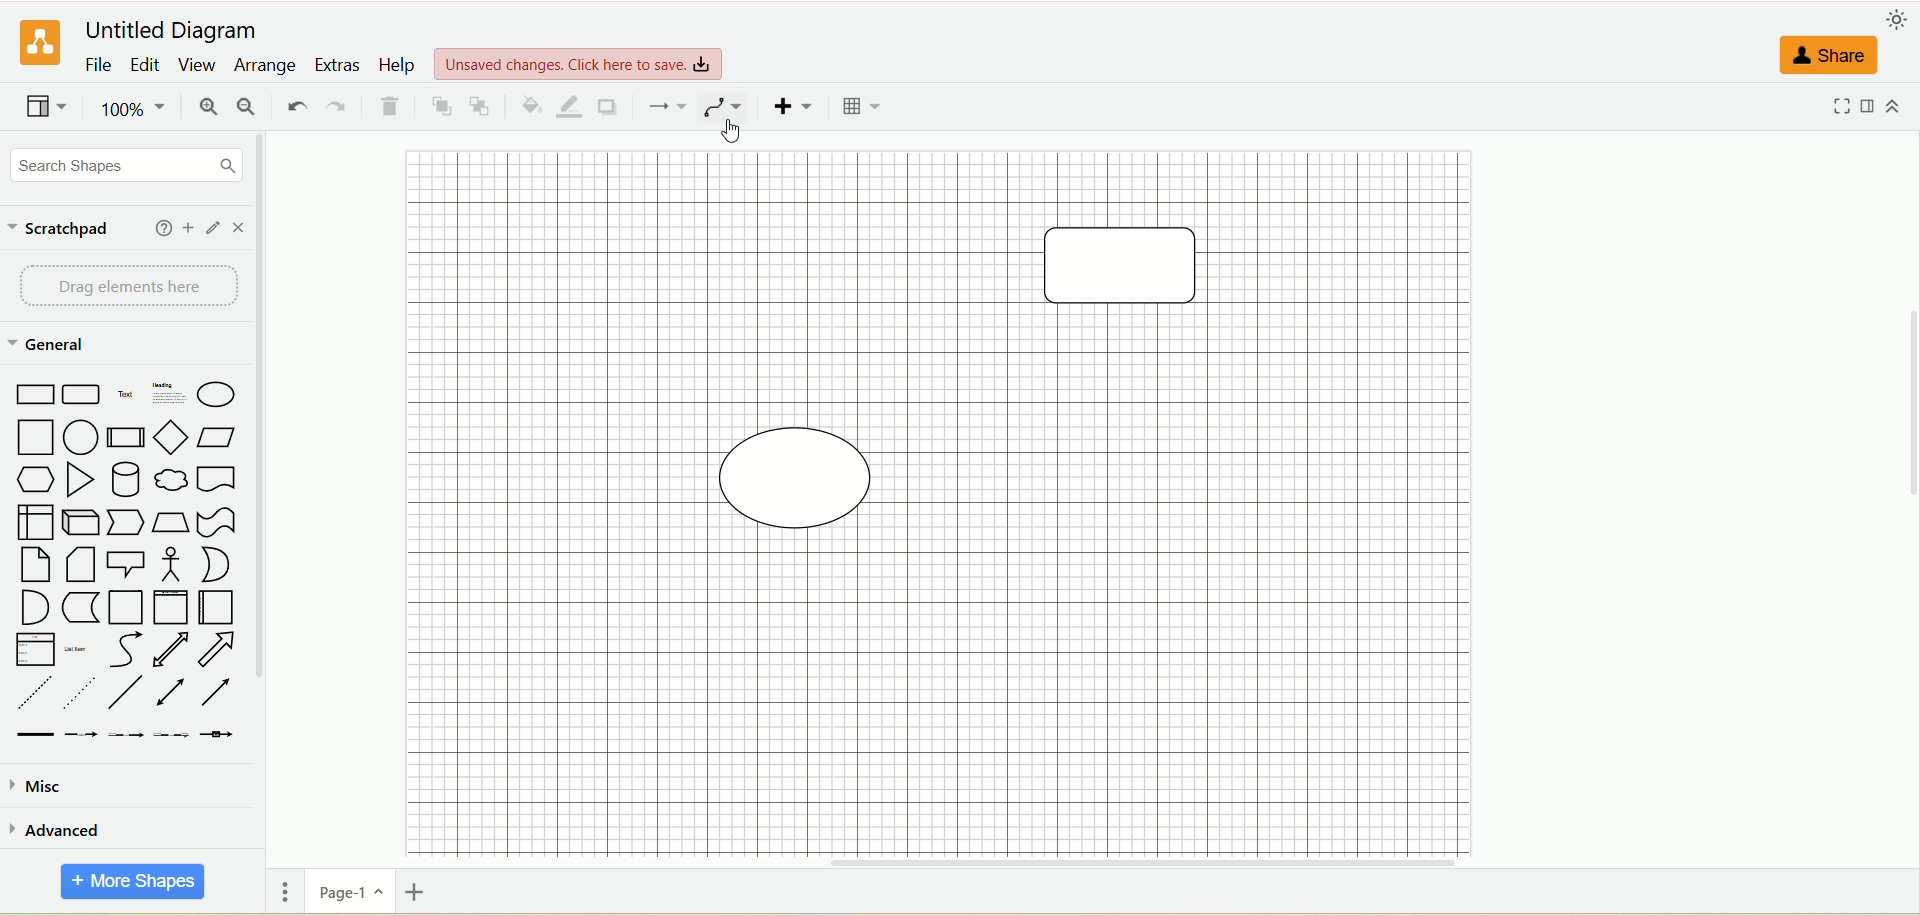  I want to click on title, so click(177, 29).